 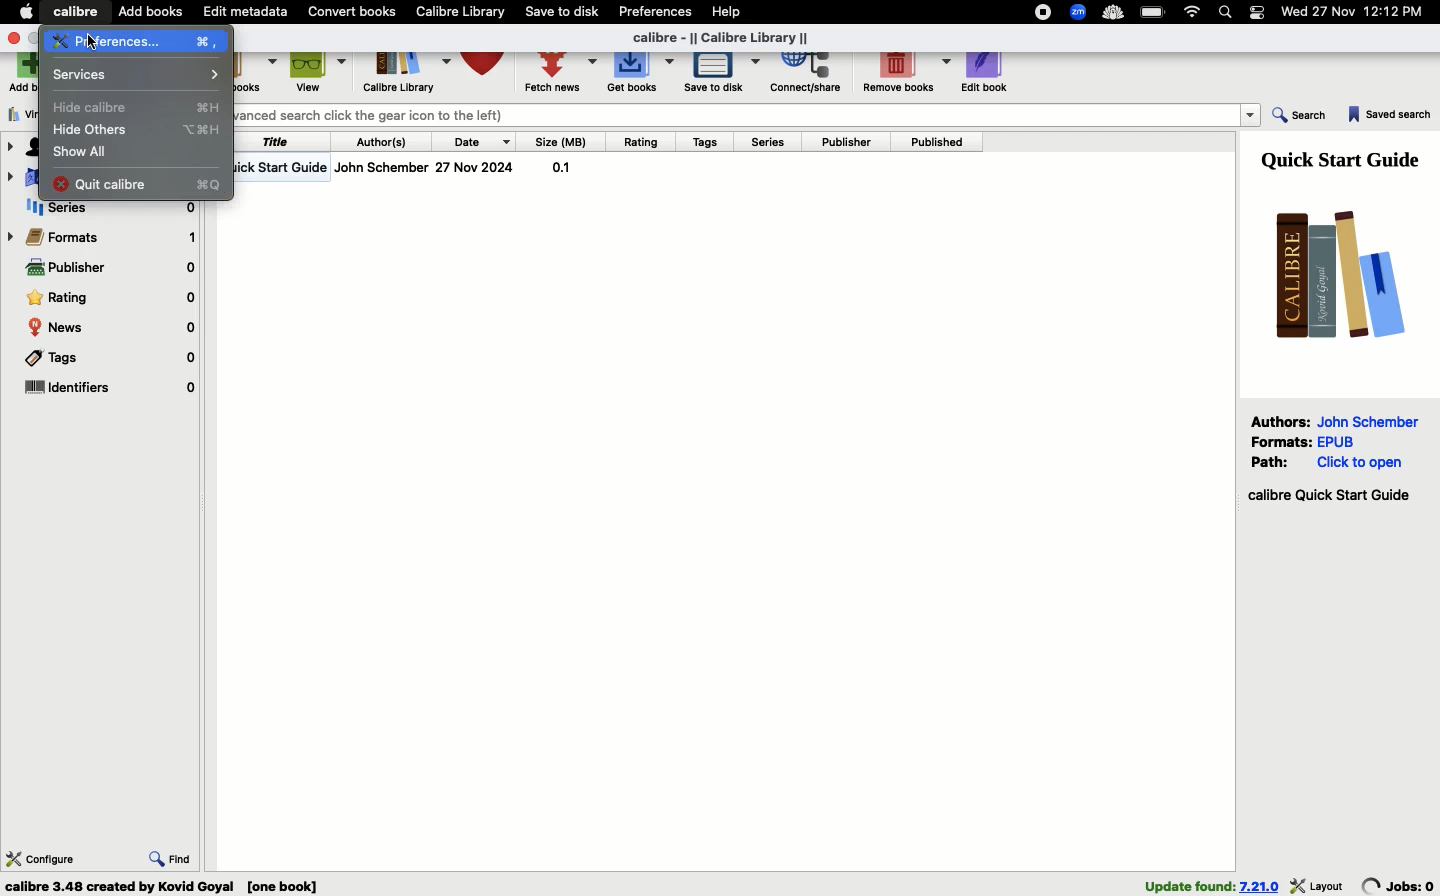 What do you see at coordinates (1260, 886) in the screenshot?
I see `version` at bounding box center [1260, 886].